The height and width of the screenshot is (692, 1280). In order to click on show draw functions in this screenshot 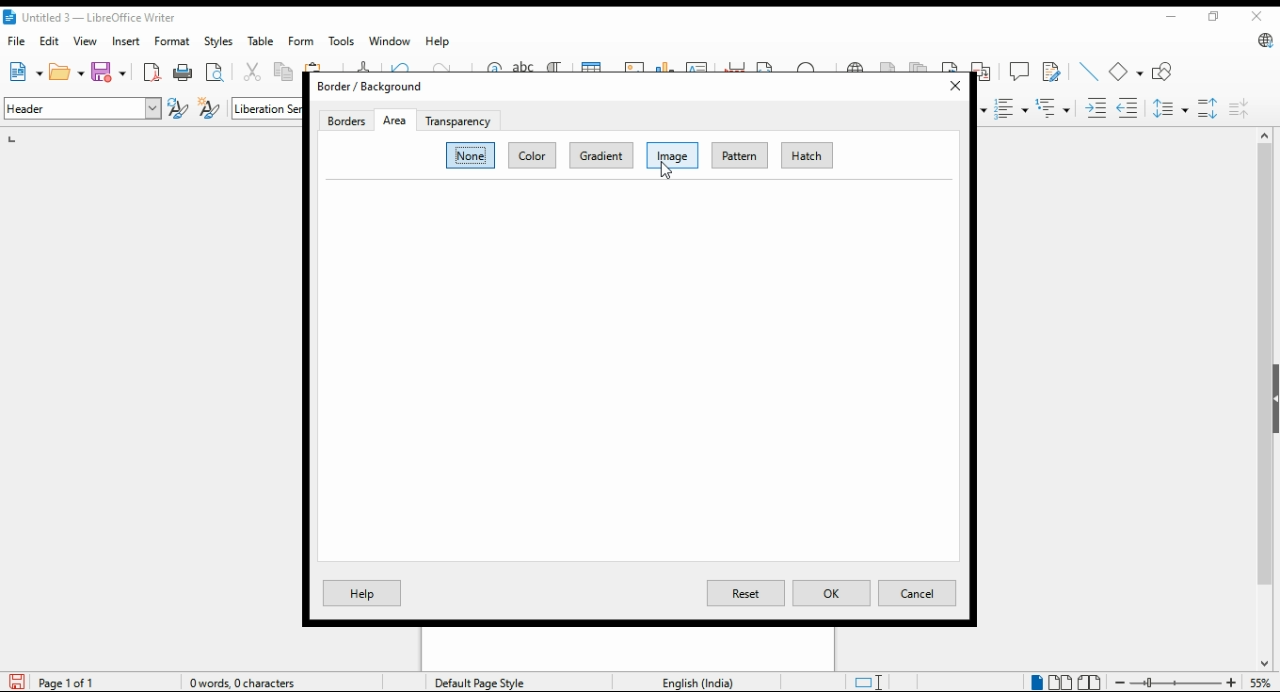, I will do `click(1165, 72)`.